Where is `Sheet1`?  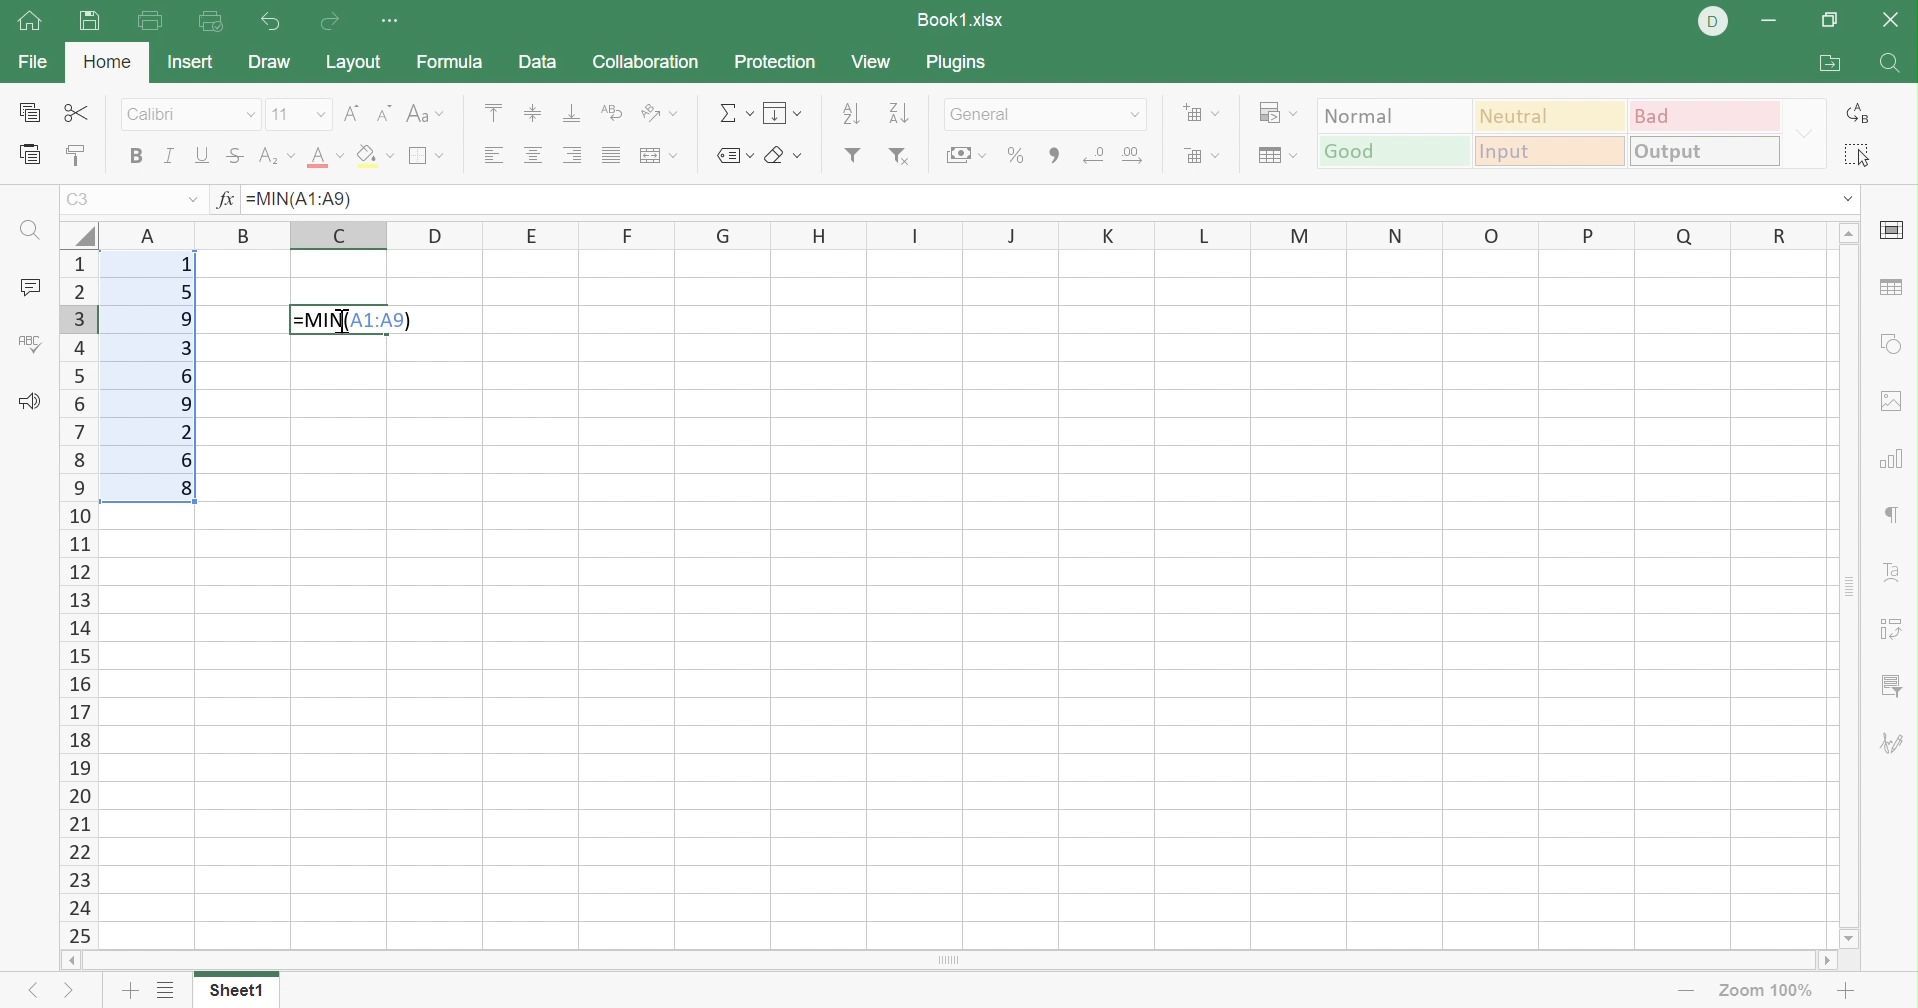 Sheet1 is located at coordinates (242, 989).